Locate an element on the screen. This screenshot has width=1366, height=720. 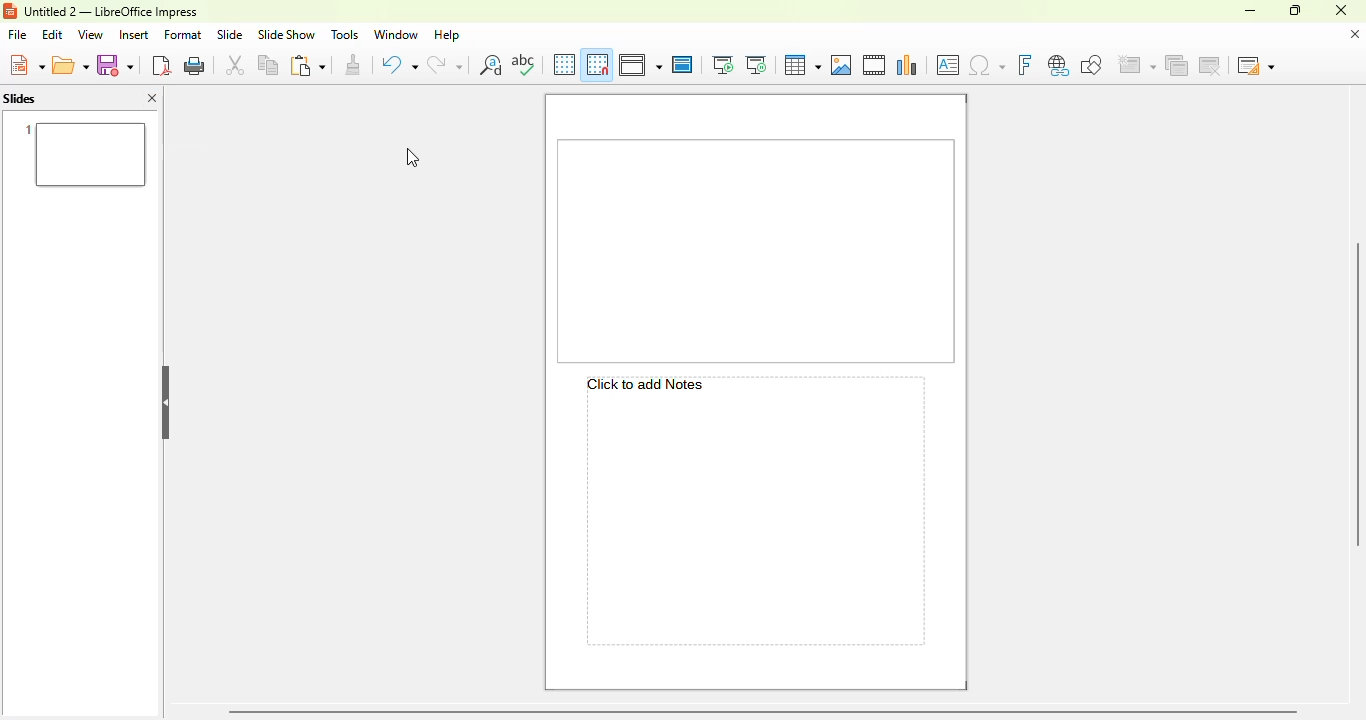
display views is located at coordinates (640, 64).